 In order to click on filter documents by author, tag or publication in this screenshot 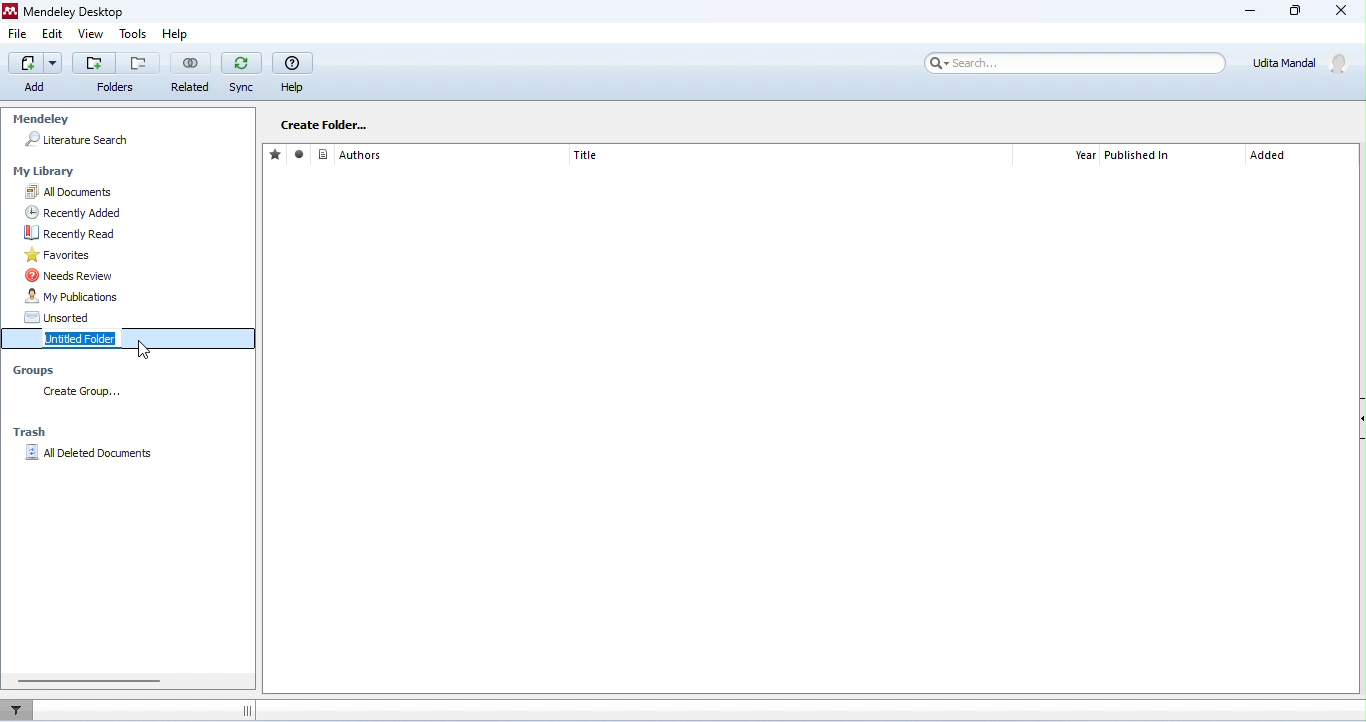, I will do `click(22, 708)`.